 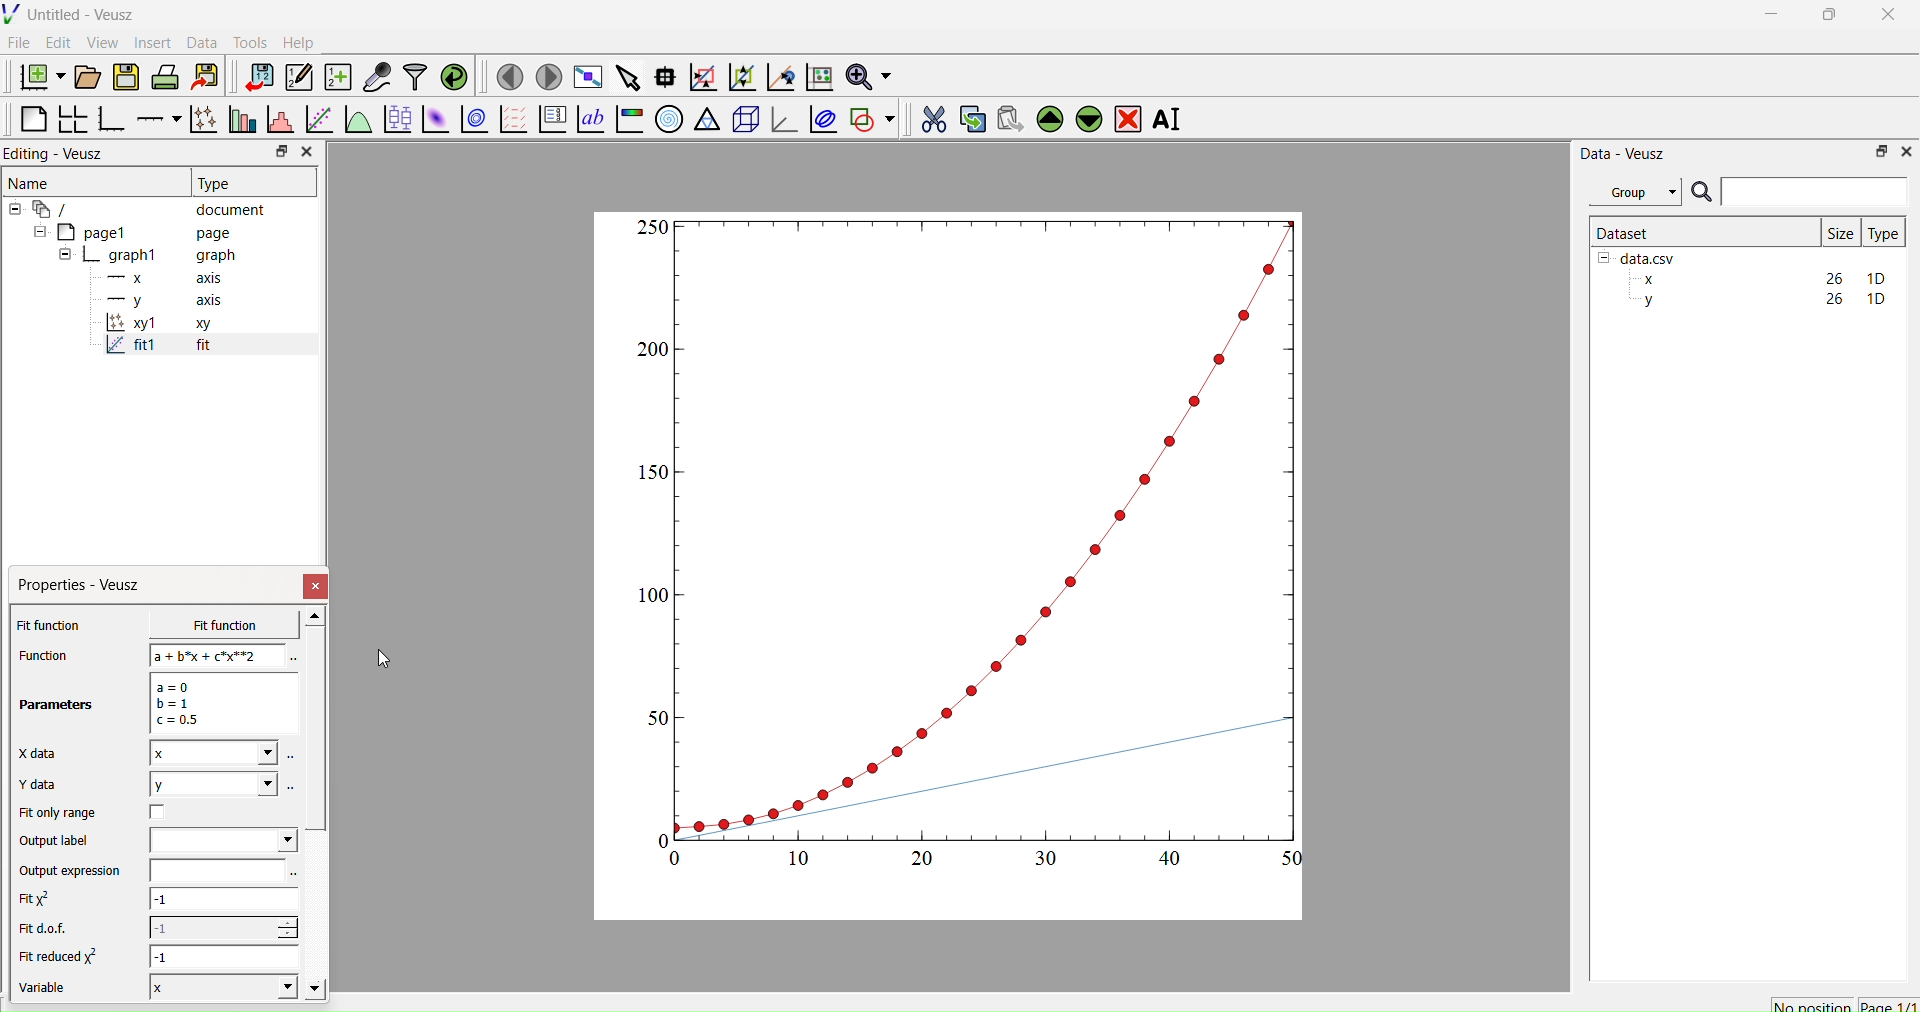 What do you see at coordinates (1701, 193) in the screenshot?
I see `Search` at bounding box center [1701, 193].